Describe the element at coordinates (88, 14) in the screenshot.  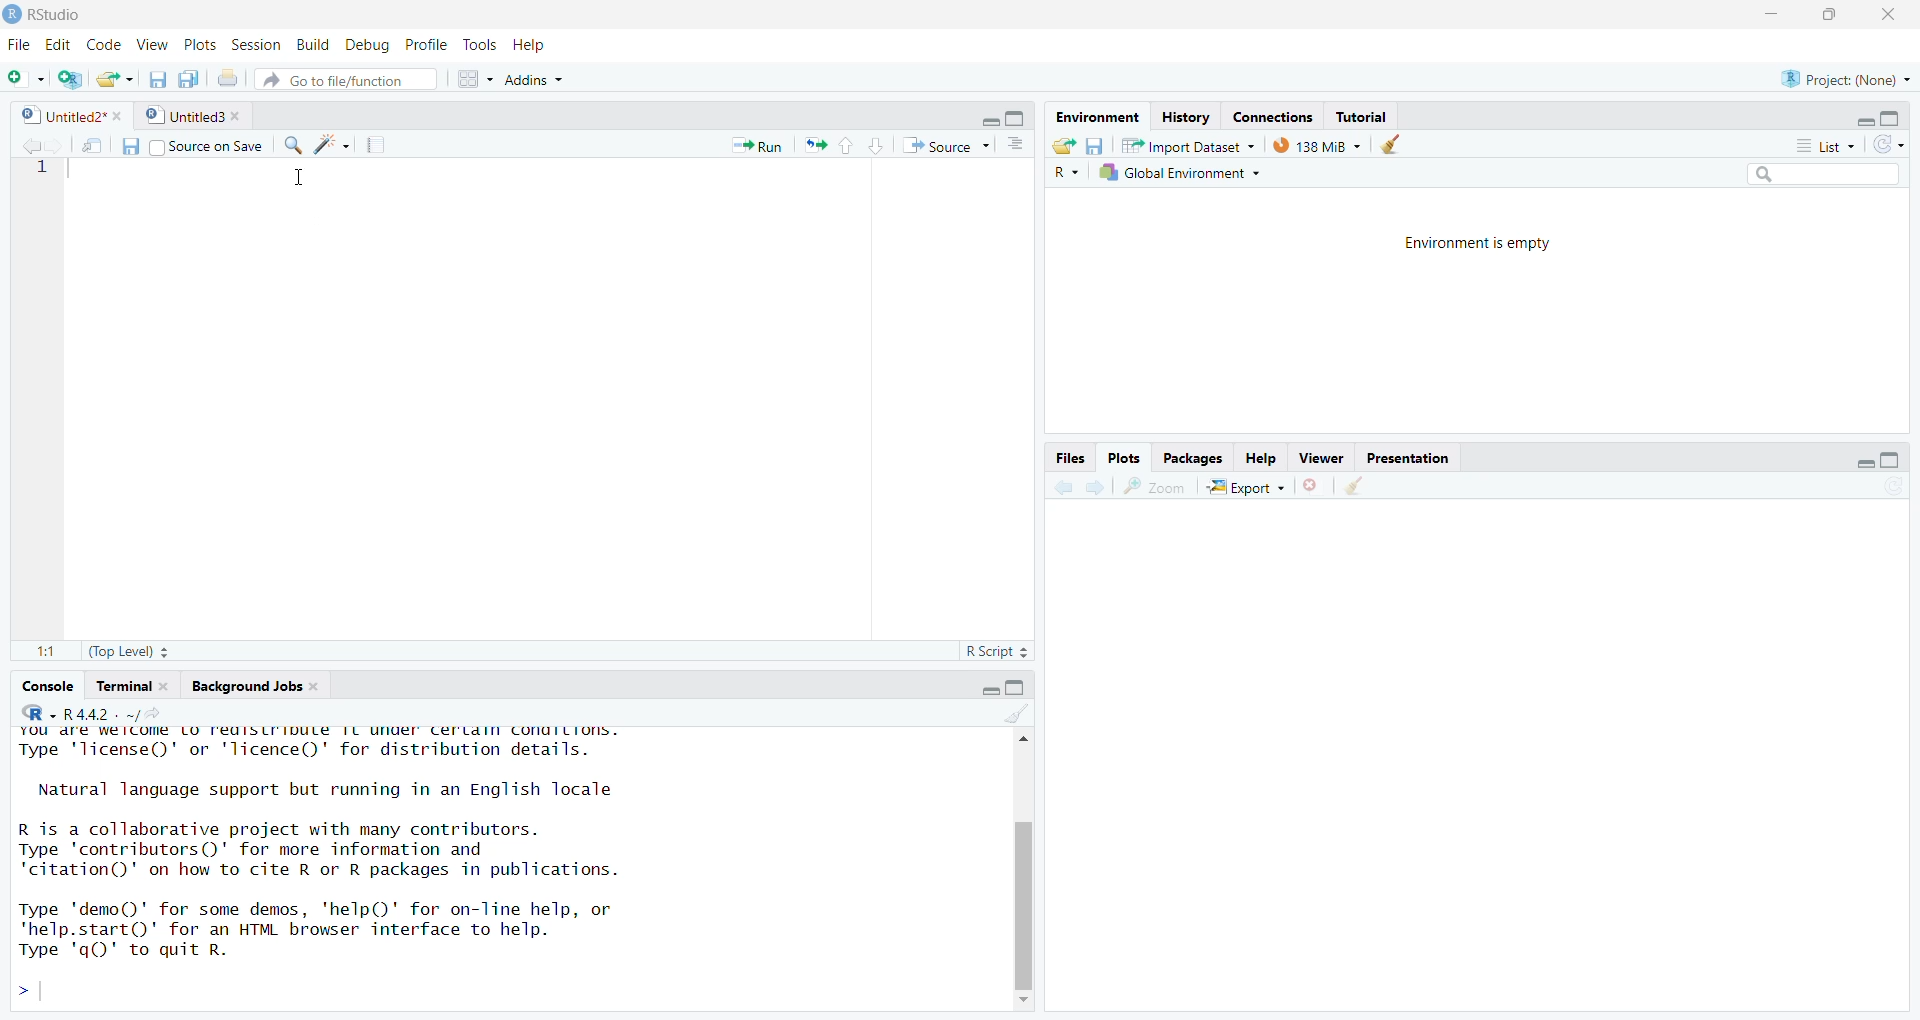
I see `D Rstudio` at that location.